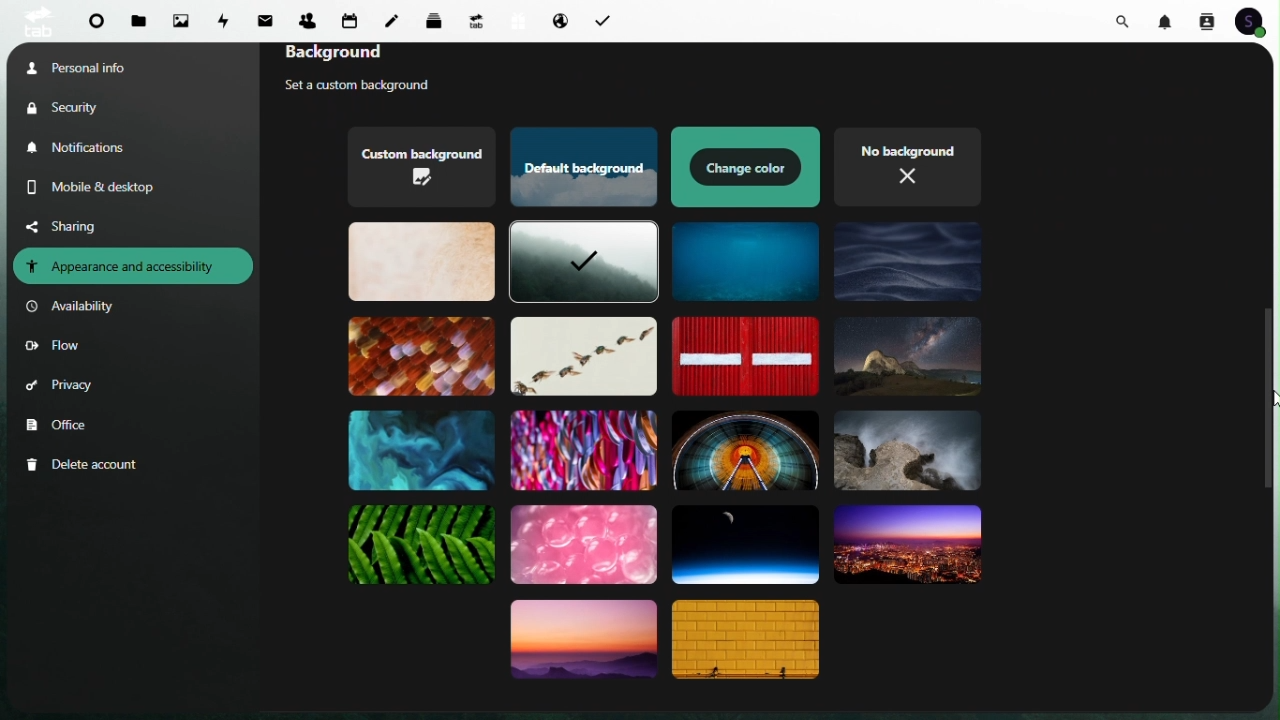  Describe the element at coordinates (1126, 19) in the screenshot. I see `Search` at that location.